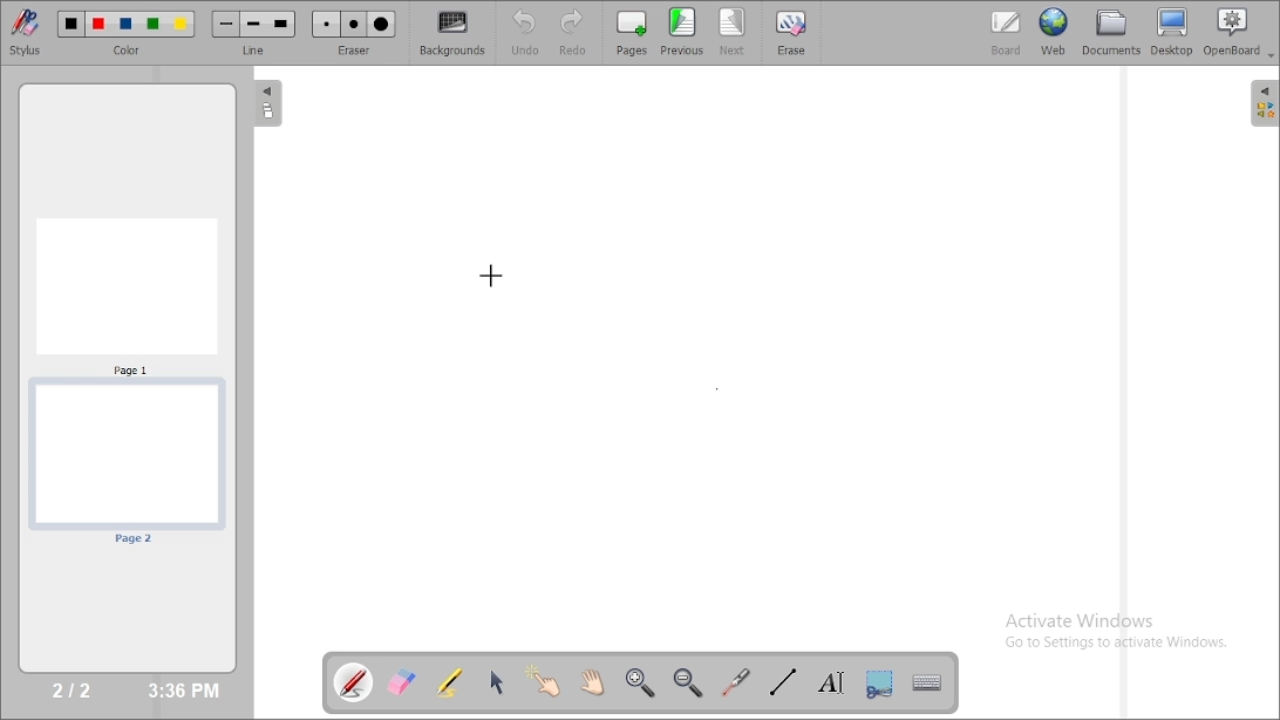 Image resolution: width=1280 pixels, height=720 pixels. Describe the element at coordinates (736, 682) in the screenshot. I see `virtual laser pointer` at that location.